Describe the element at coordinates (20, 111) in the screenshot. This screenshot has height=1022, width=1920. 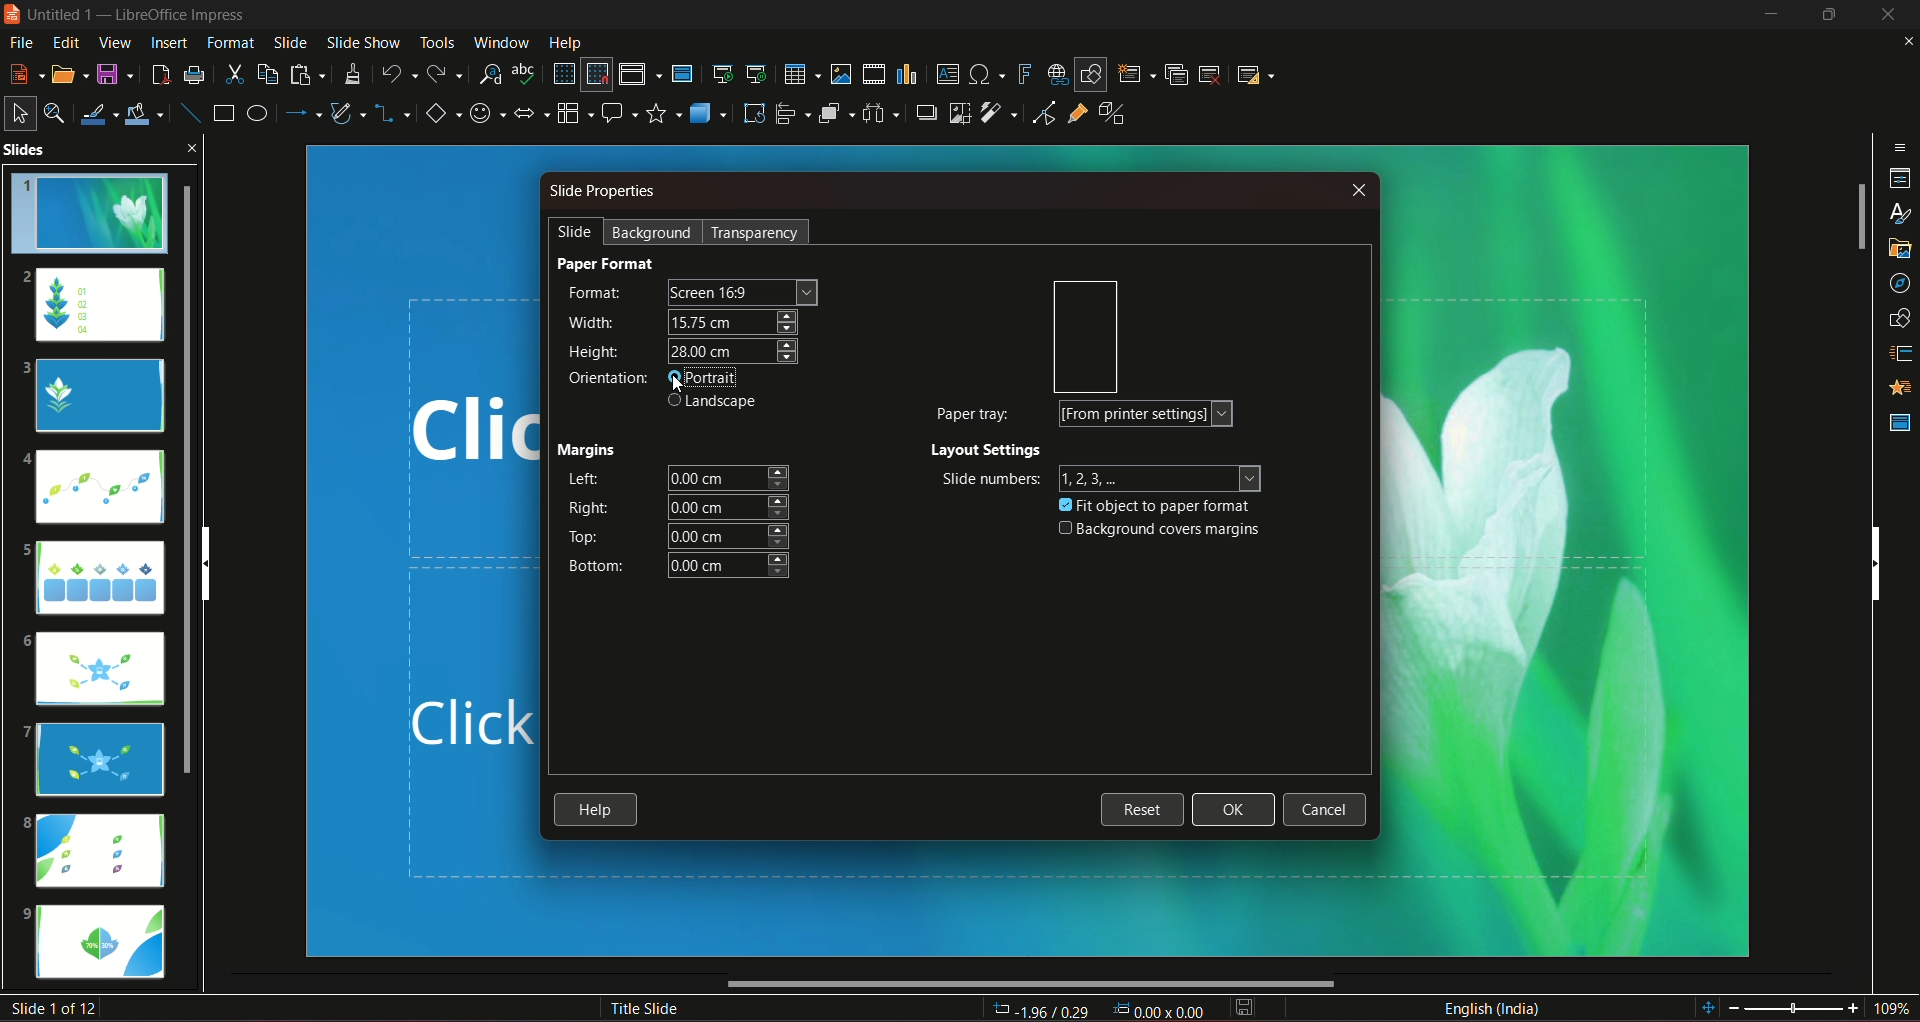
I see `select` at that location.